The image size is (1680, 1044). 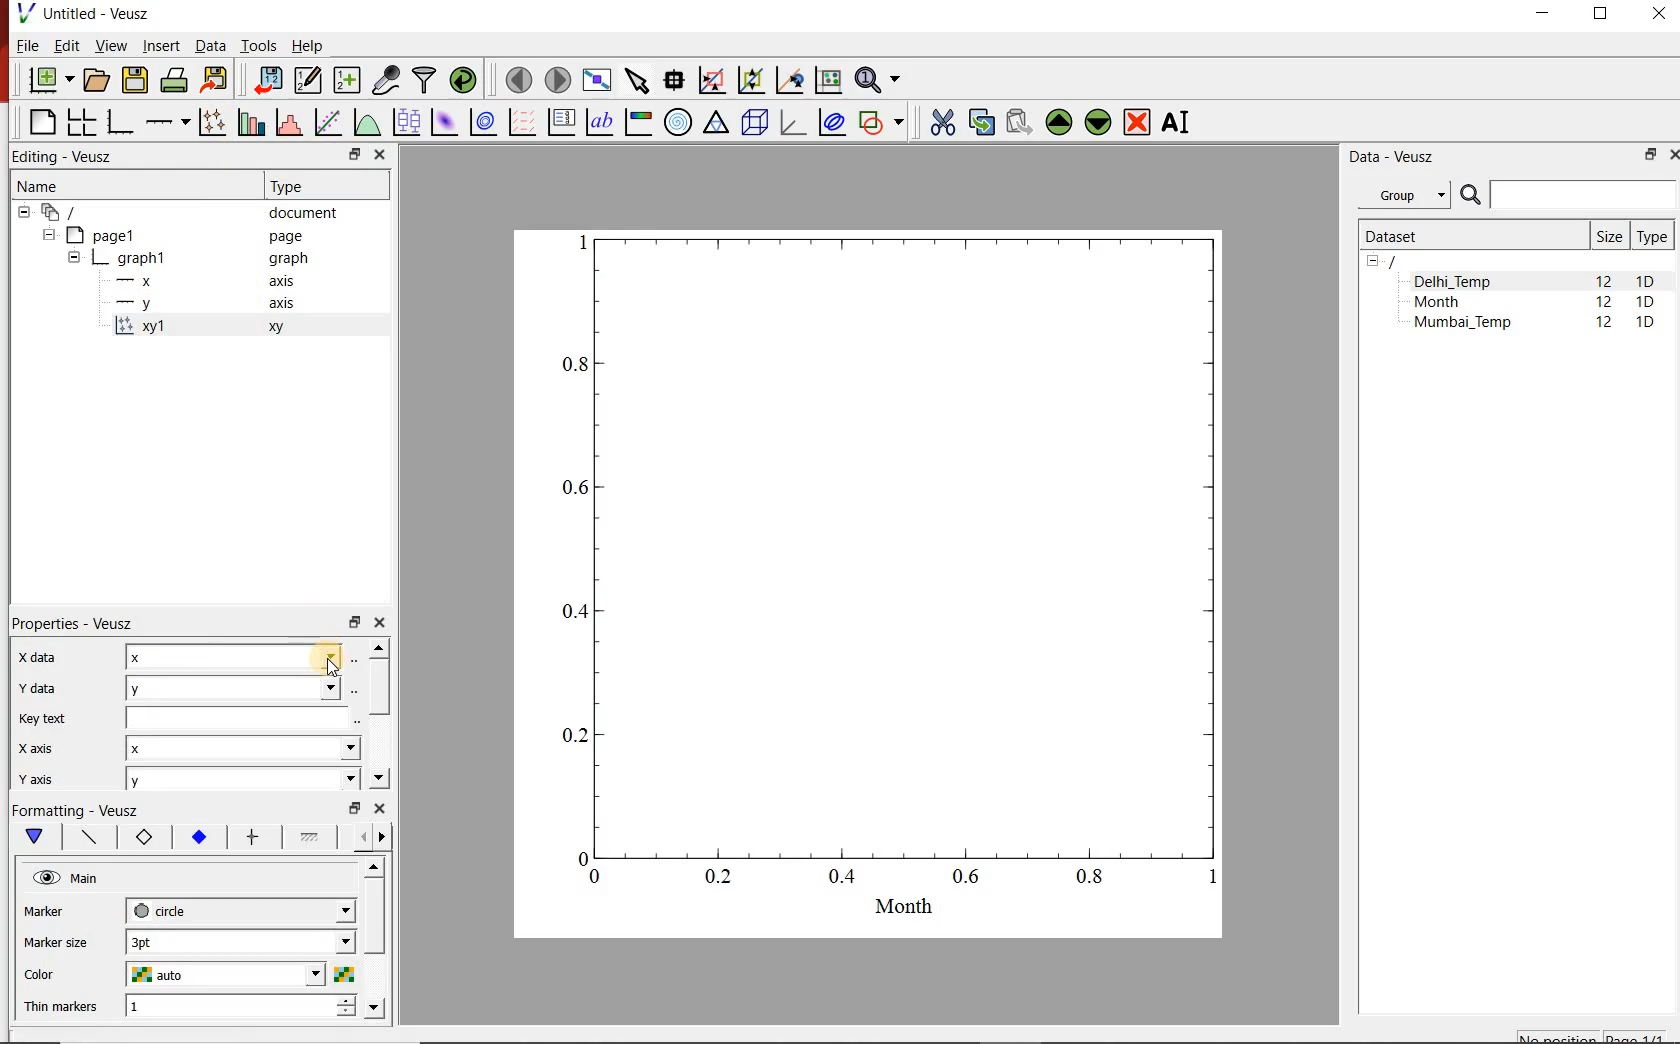 I want to click on text label, so click(x=599, y=122).